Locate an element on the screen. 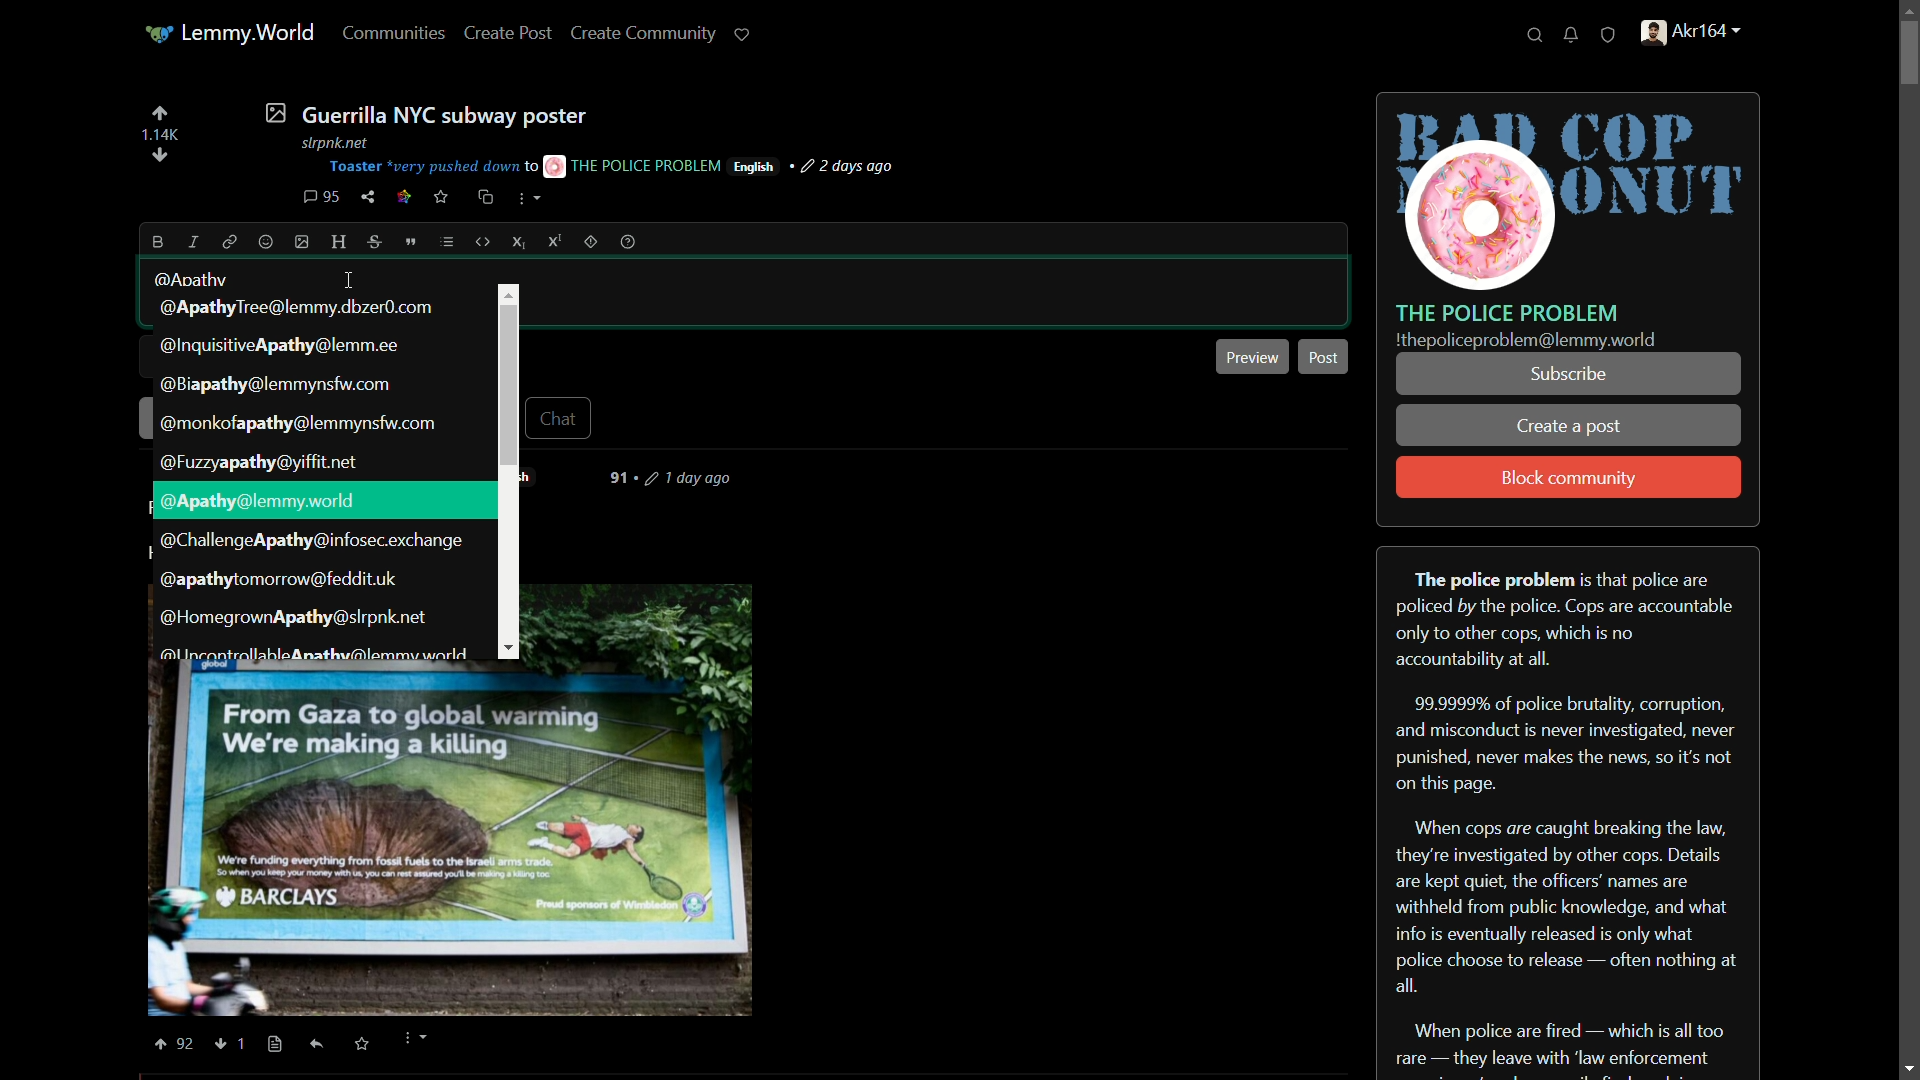 This screenshot has width=1920, height=1080. text is located at coordinates (1526, 341).